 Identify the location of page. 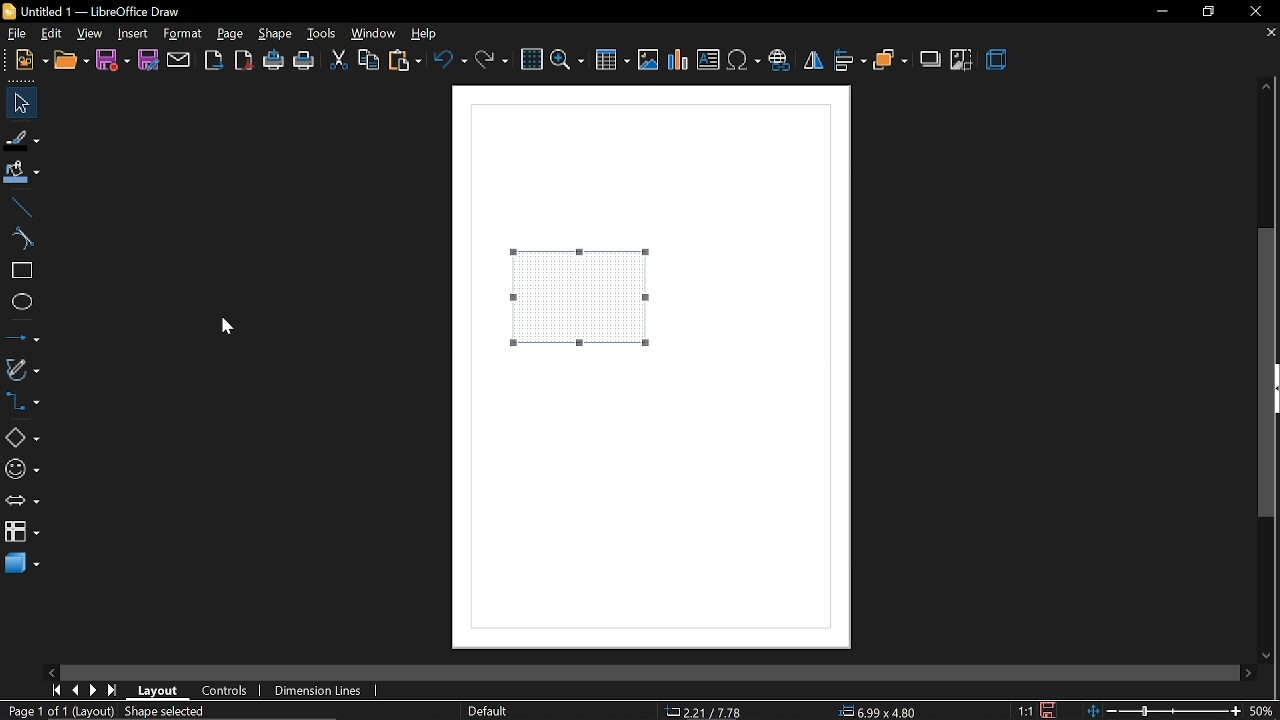
(234, 33).